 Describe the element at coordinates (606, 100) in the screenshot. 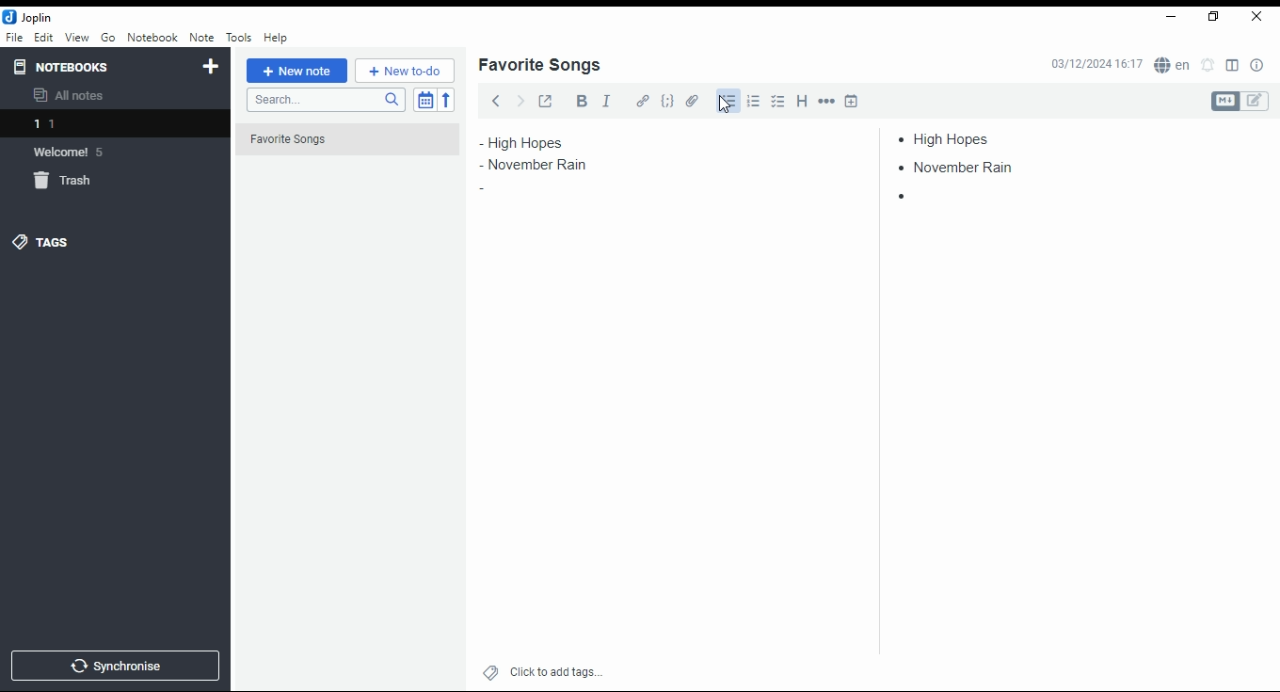

I see `italics` at that location.